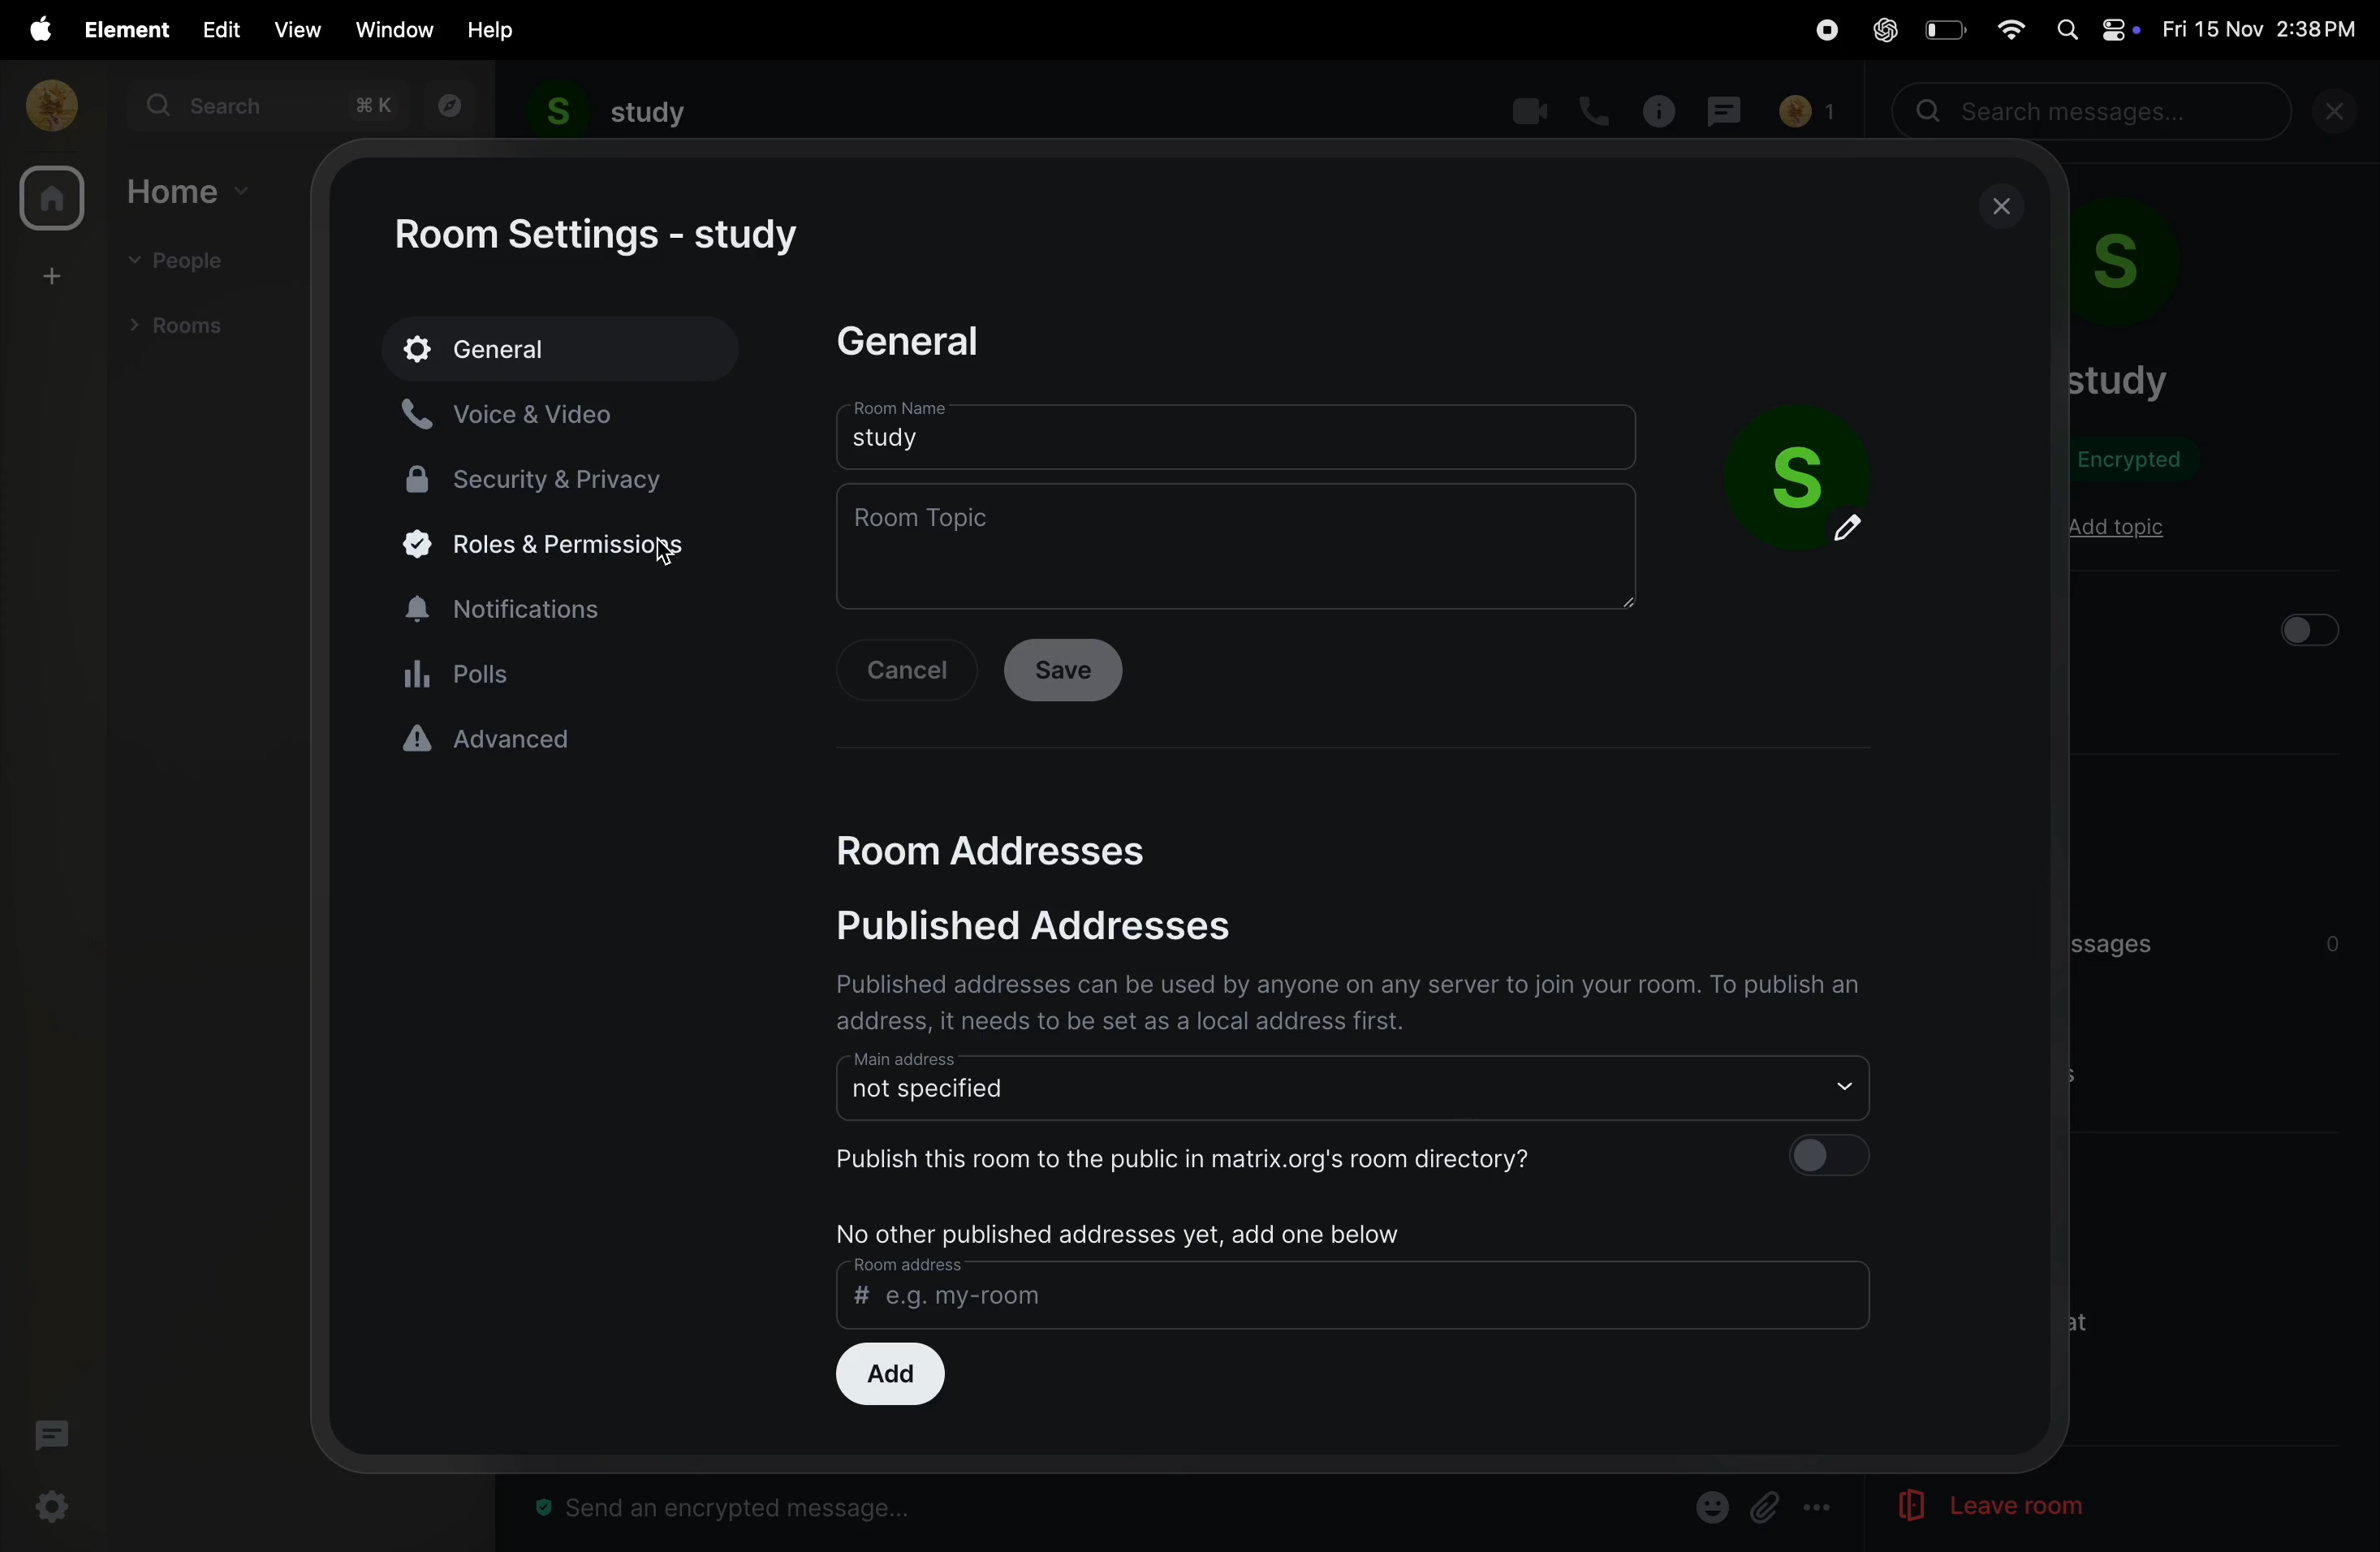 The width and height of the screenshot is (2380, 1552). Describe the element at coordinates (1070, 672) in the screenshot. I see `Save` at that location.